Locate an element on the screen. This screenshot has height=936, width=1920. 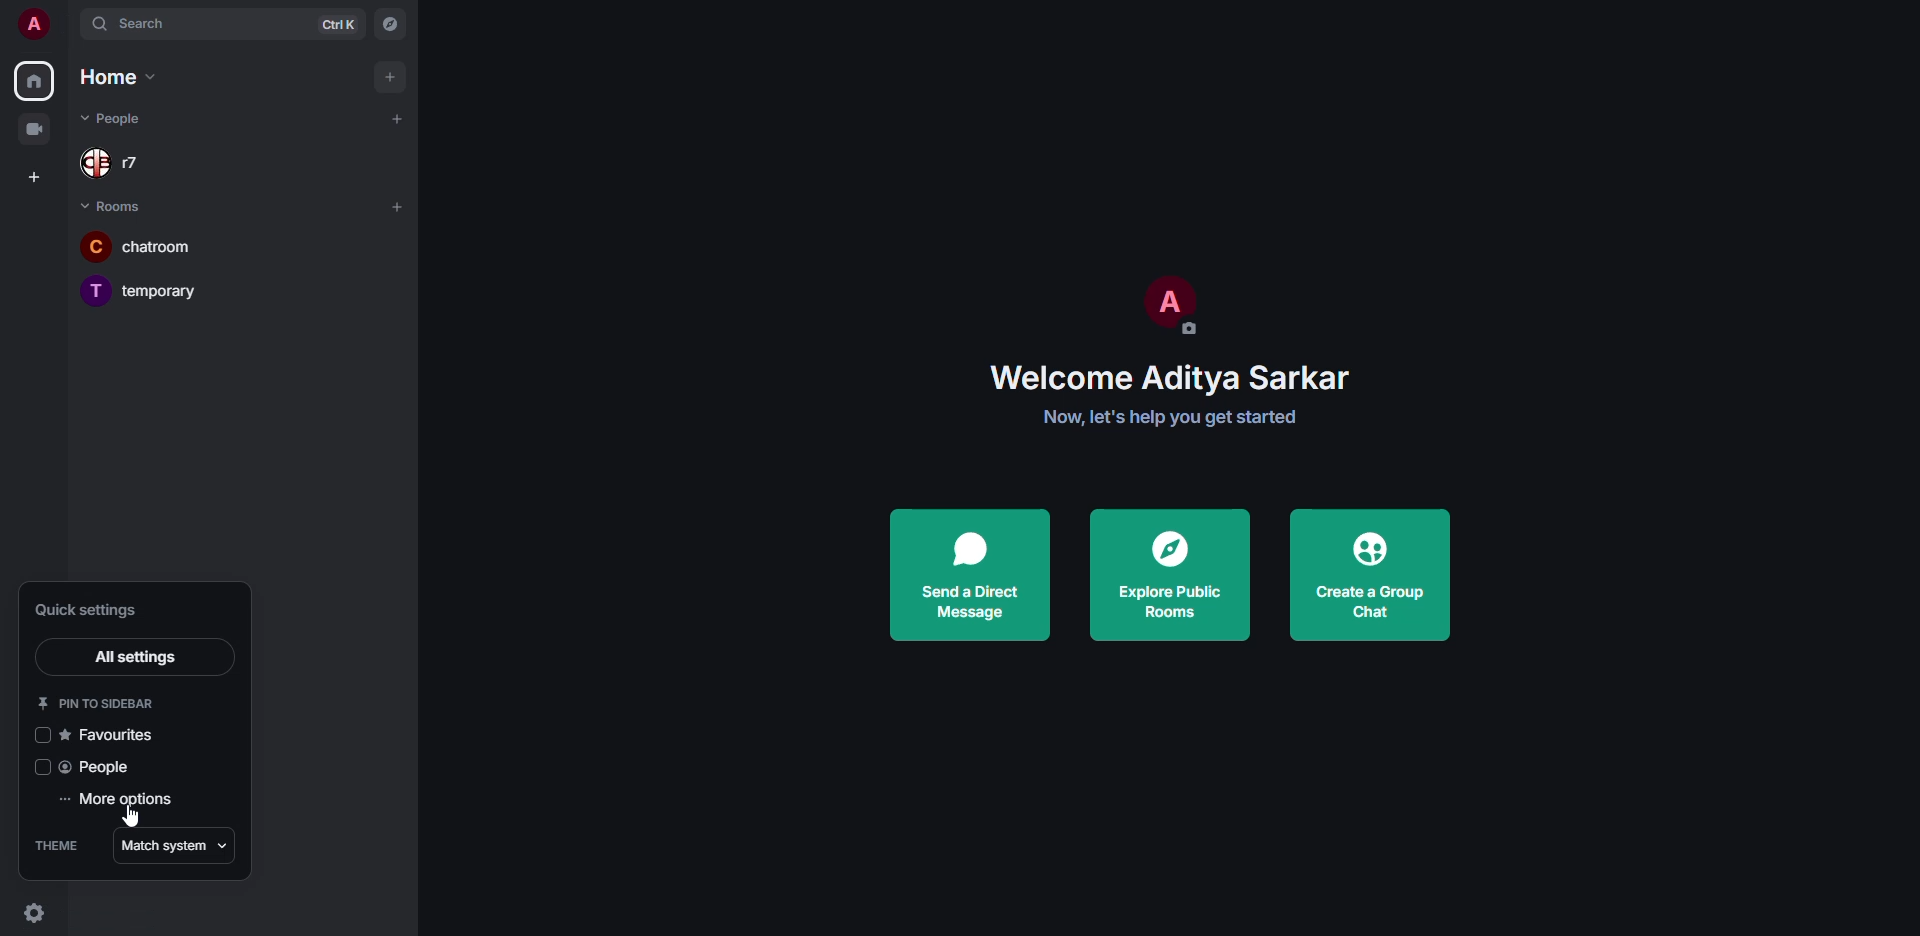
favorites is located at coordinates (110, 735).